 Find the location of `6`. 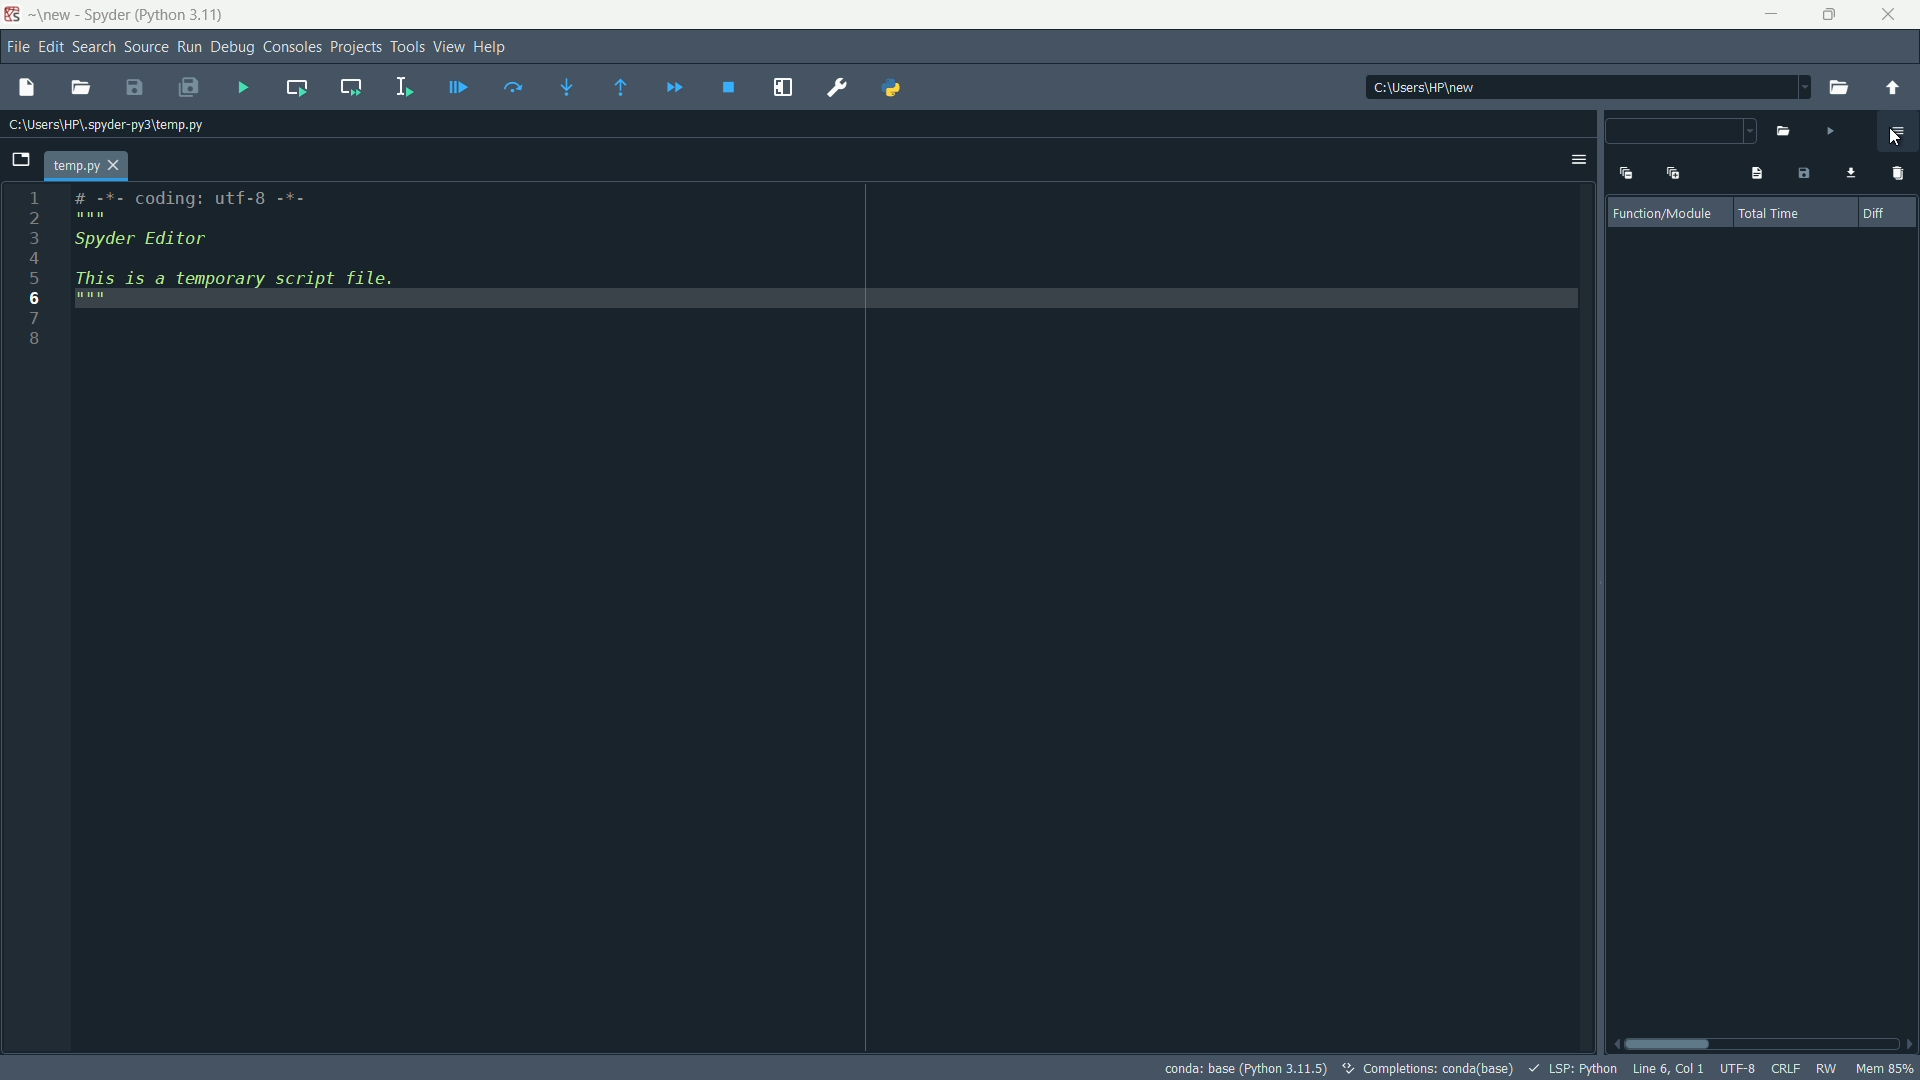

6 is located at coordinates (37, 299).